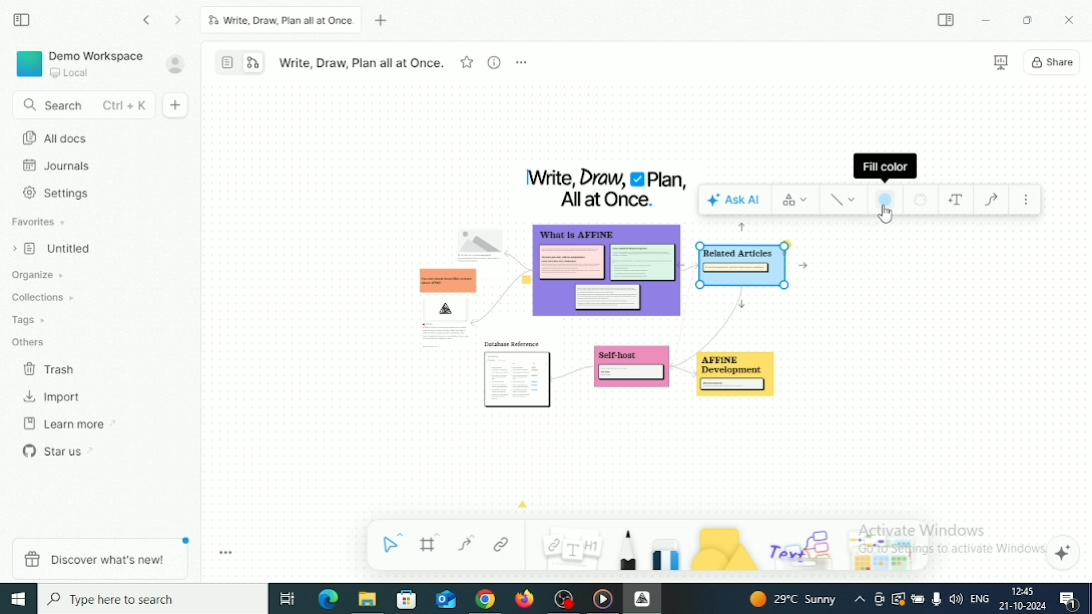  What do you see at coordinates (409, 600) in the screenshot?
I see `Microsoft store` at bounding box center [409, 600].